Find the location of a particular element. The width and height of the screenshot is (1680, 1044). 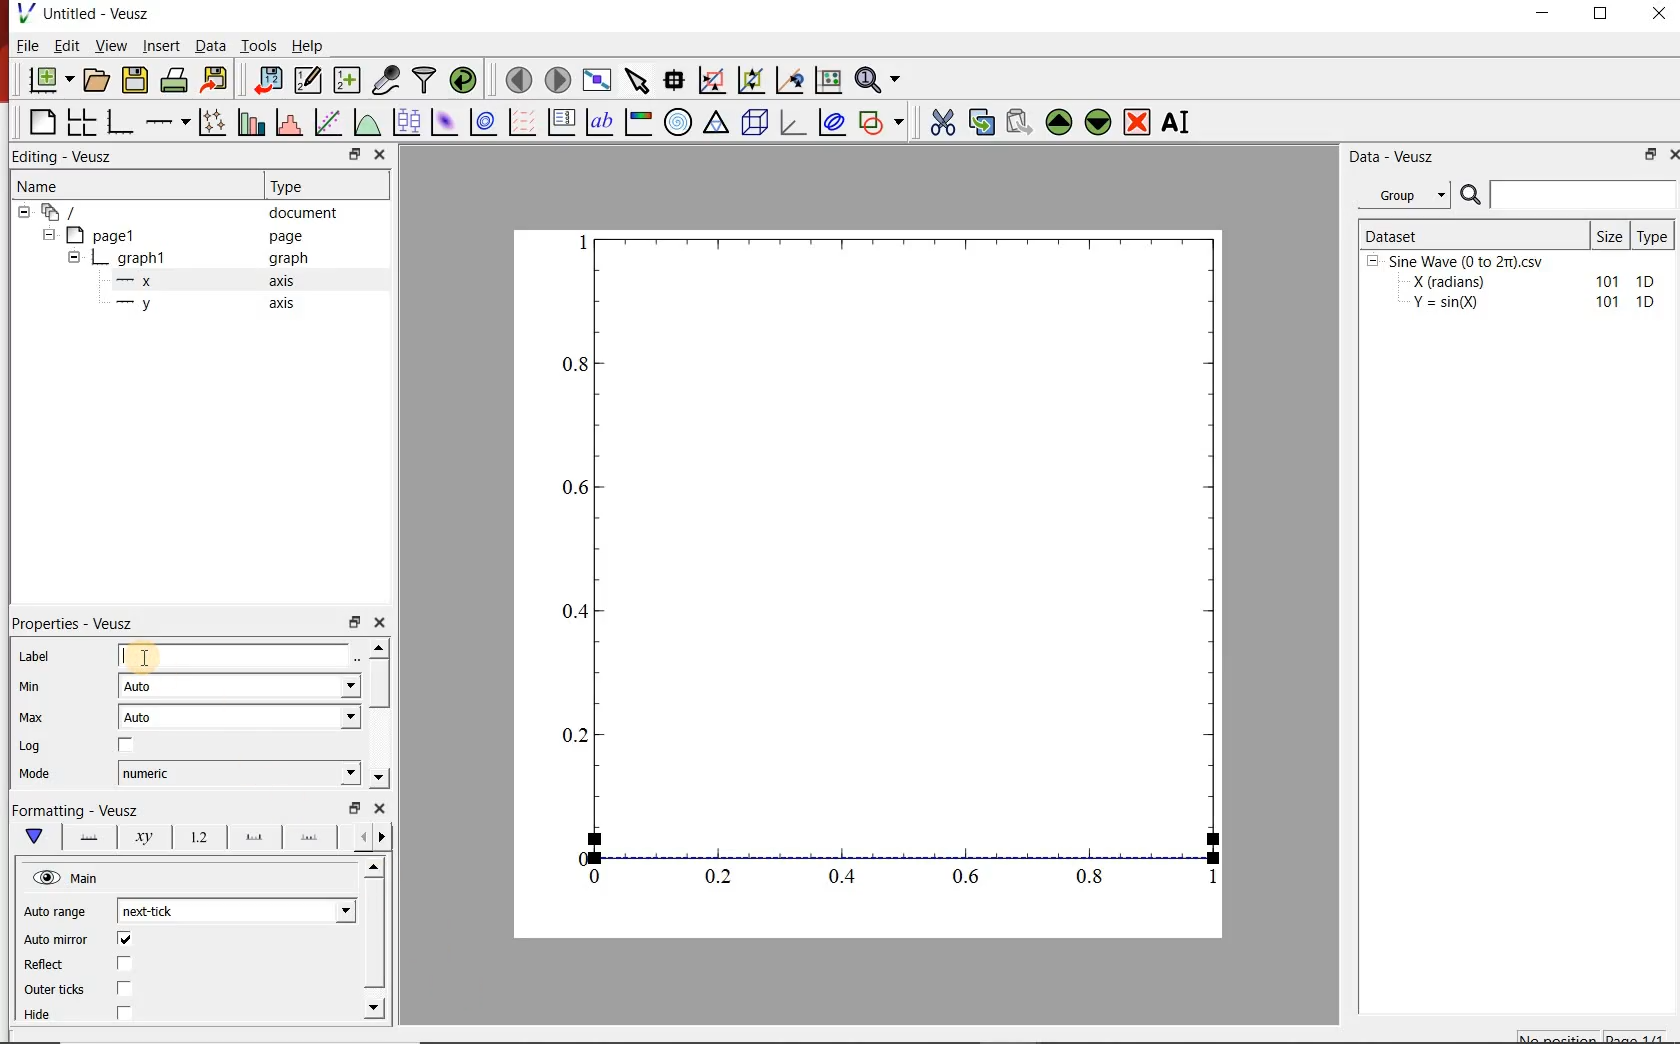

Type is located at coordinates (1656, 234).